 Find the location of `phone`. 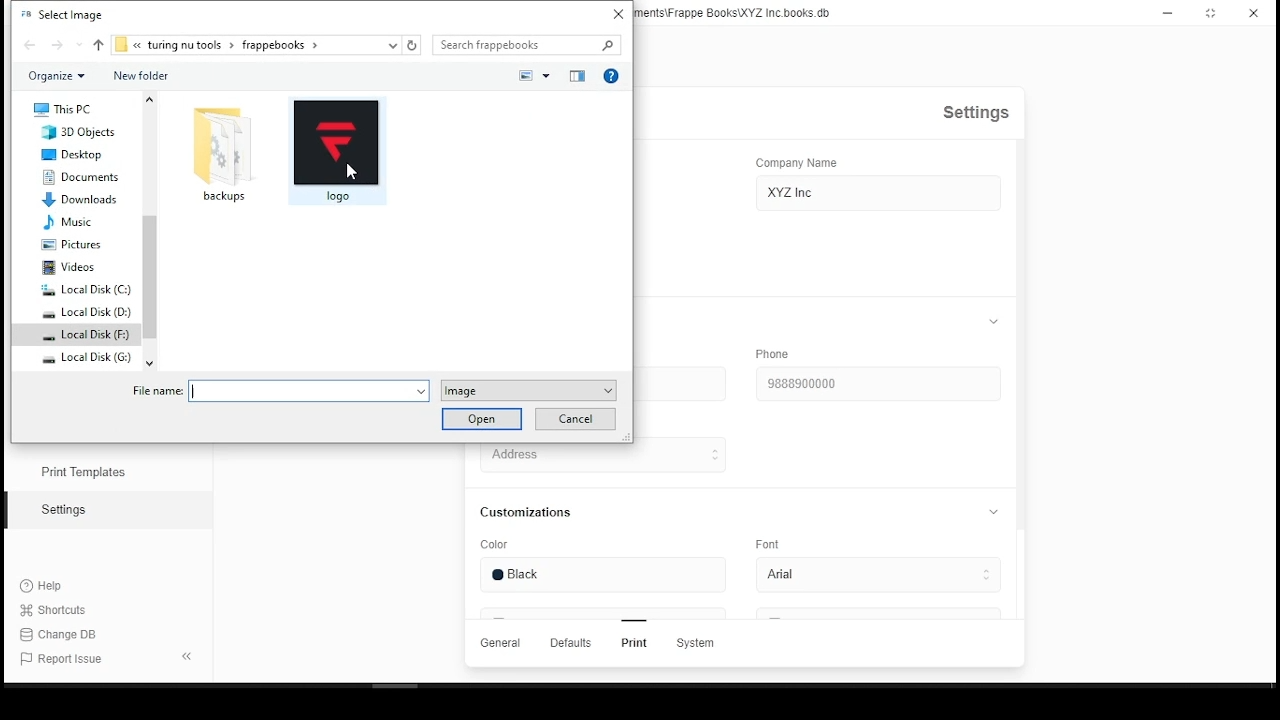

phone is located at coordinates (773, 354).